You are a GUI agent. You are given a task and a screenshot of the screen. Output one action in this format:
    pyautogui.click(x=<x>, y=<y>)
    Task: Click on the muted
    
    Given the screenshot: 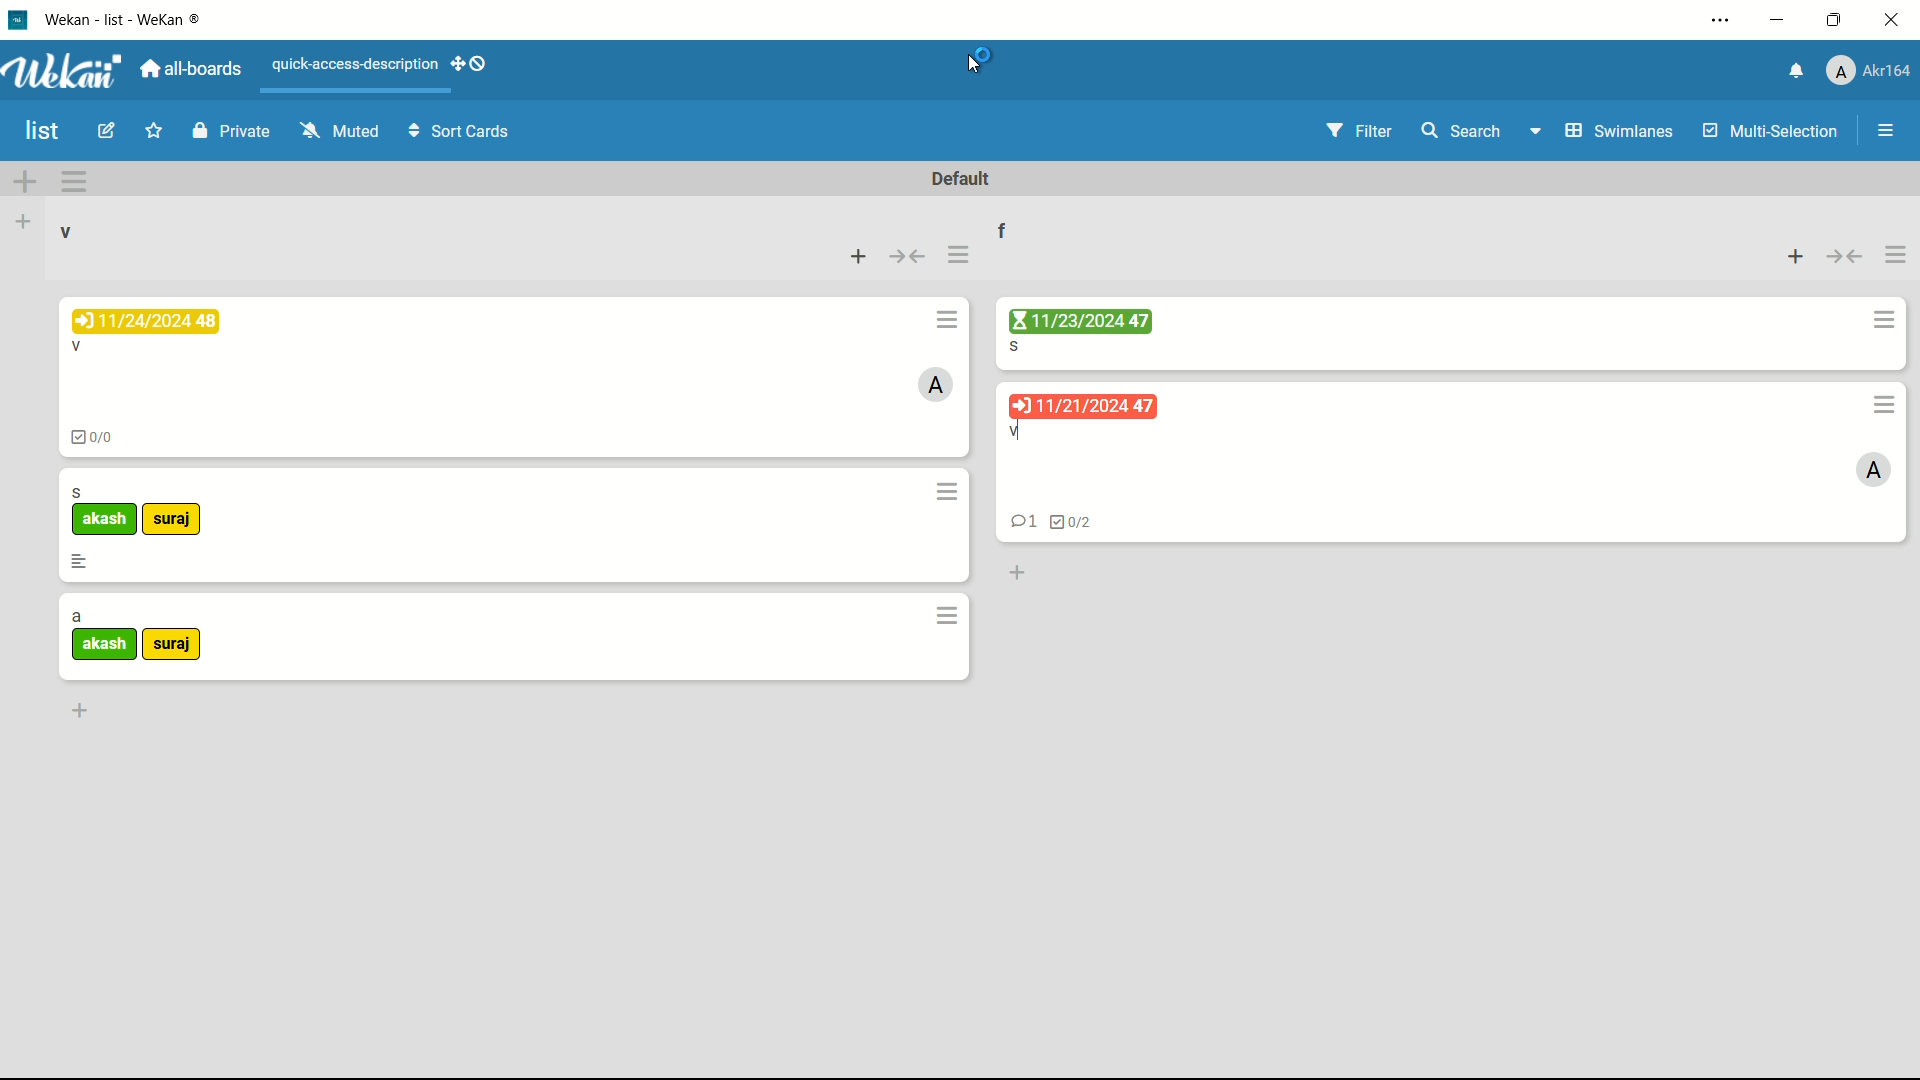 What is the action you would take?
    pyautogui.click(x=343, y=129)
    